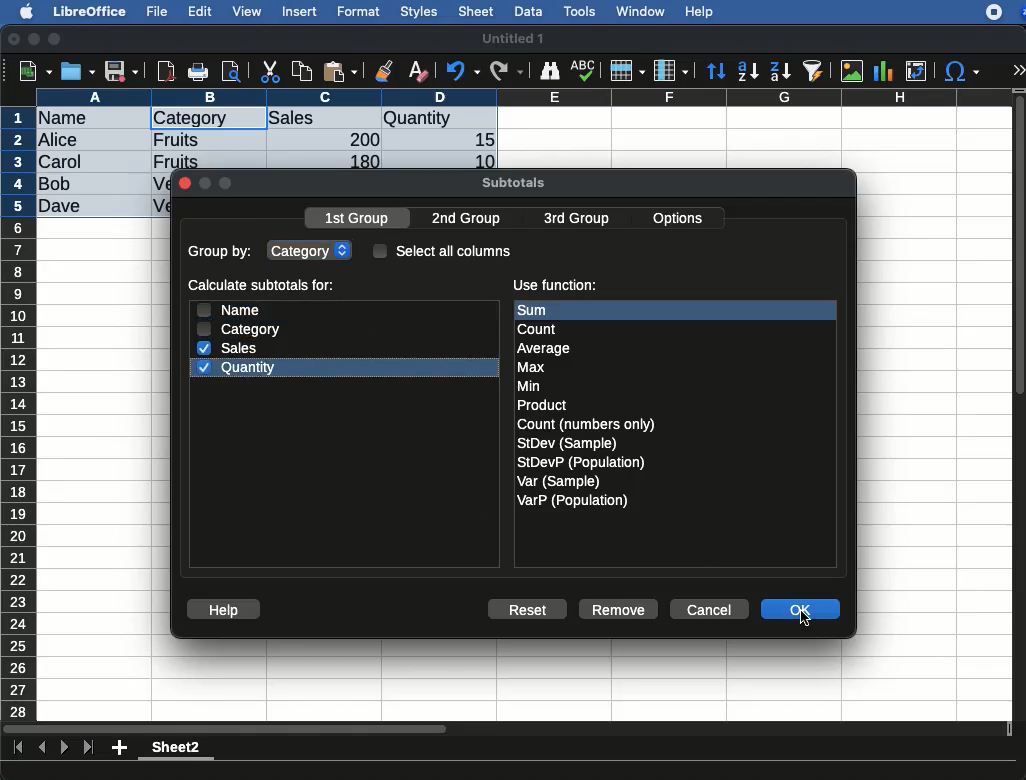 Image resolution: width=1026 pixels, height=780 pixels. What do you see at coordinates (417, 72) in the screenshot?
I see `clear formatting` at bounding box center [417, 72].